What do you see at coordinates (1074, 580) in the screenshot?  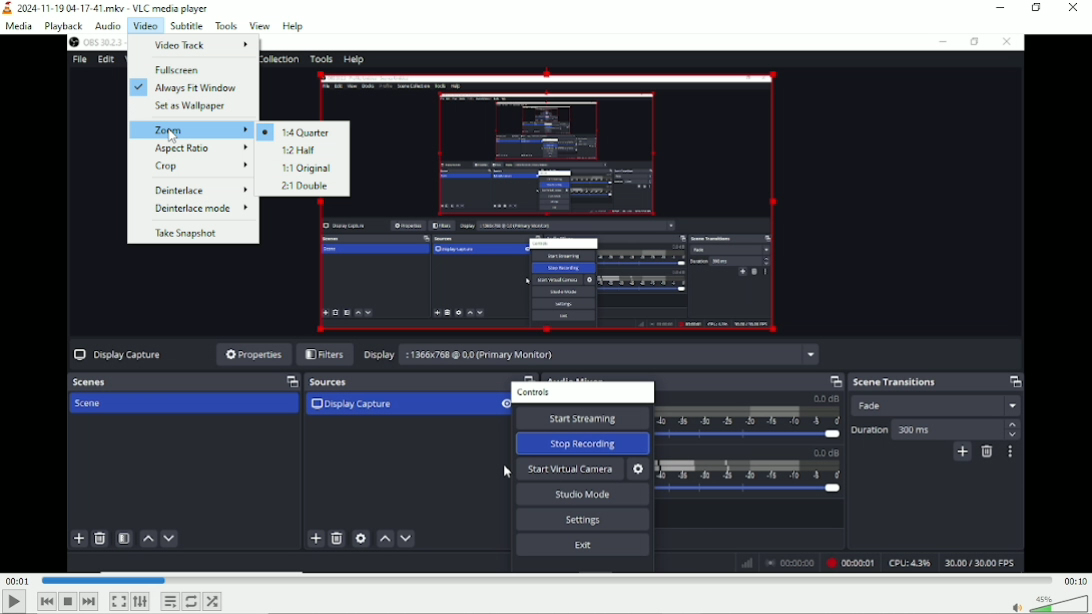 I see `Total duration` at bounding box center [1074, 580].